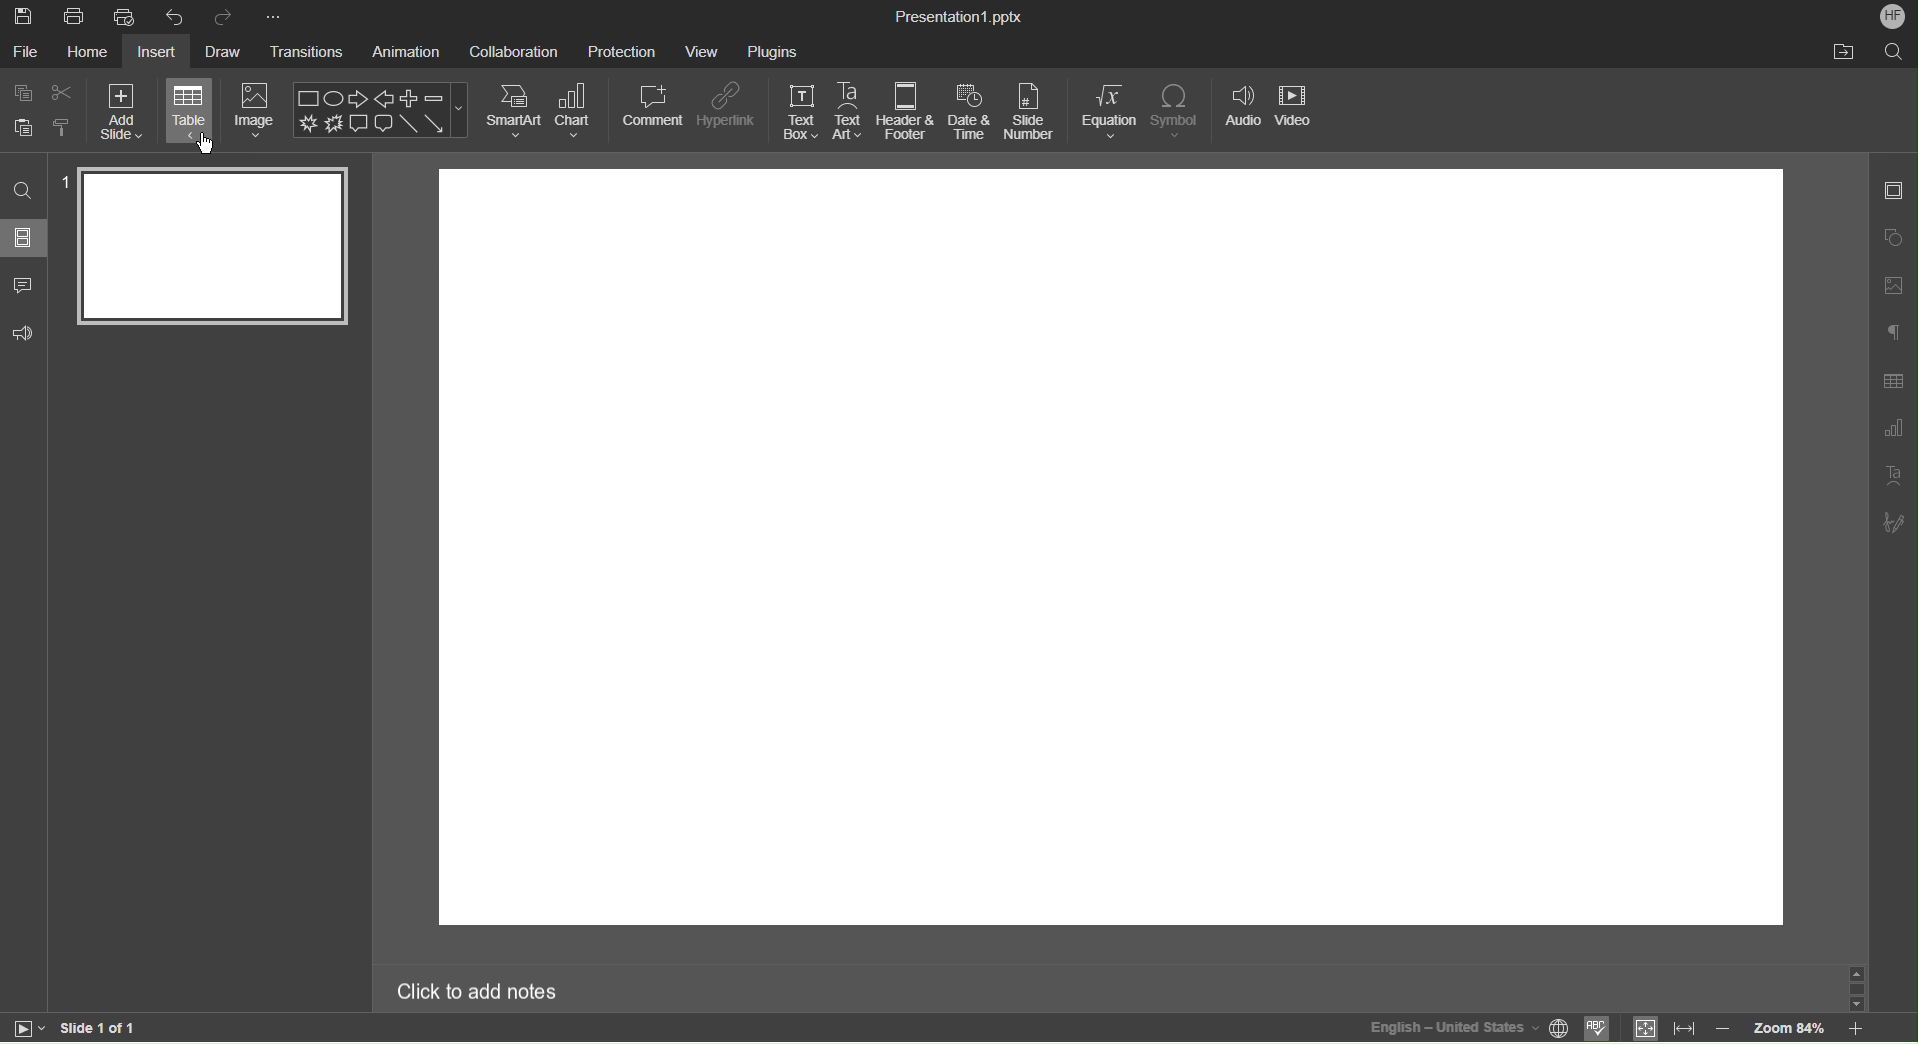 The image size is (1918, 1044). What do you see at coordinates (1894, 283) in the screenshot?
I see `Image Settings` at bounding box center [1894, 283].